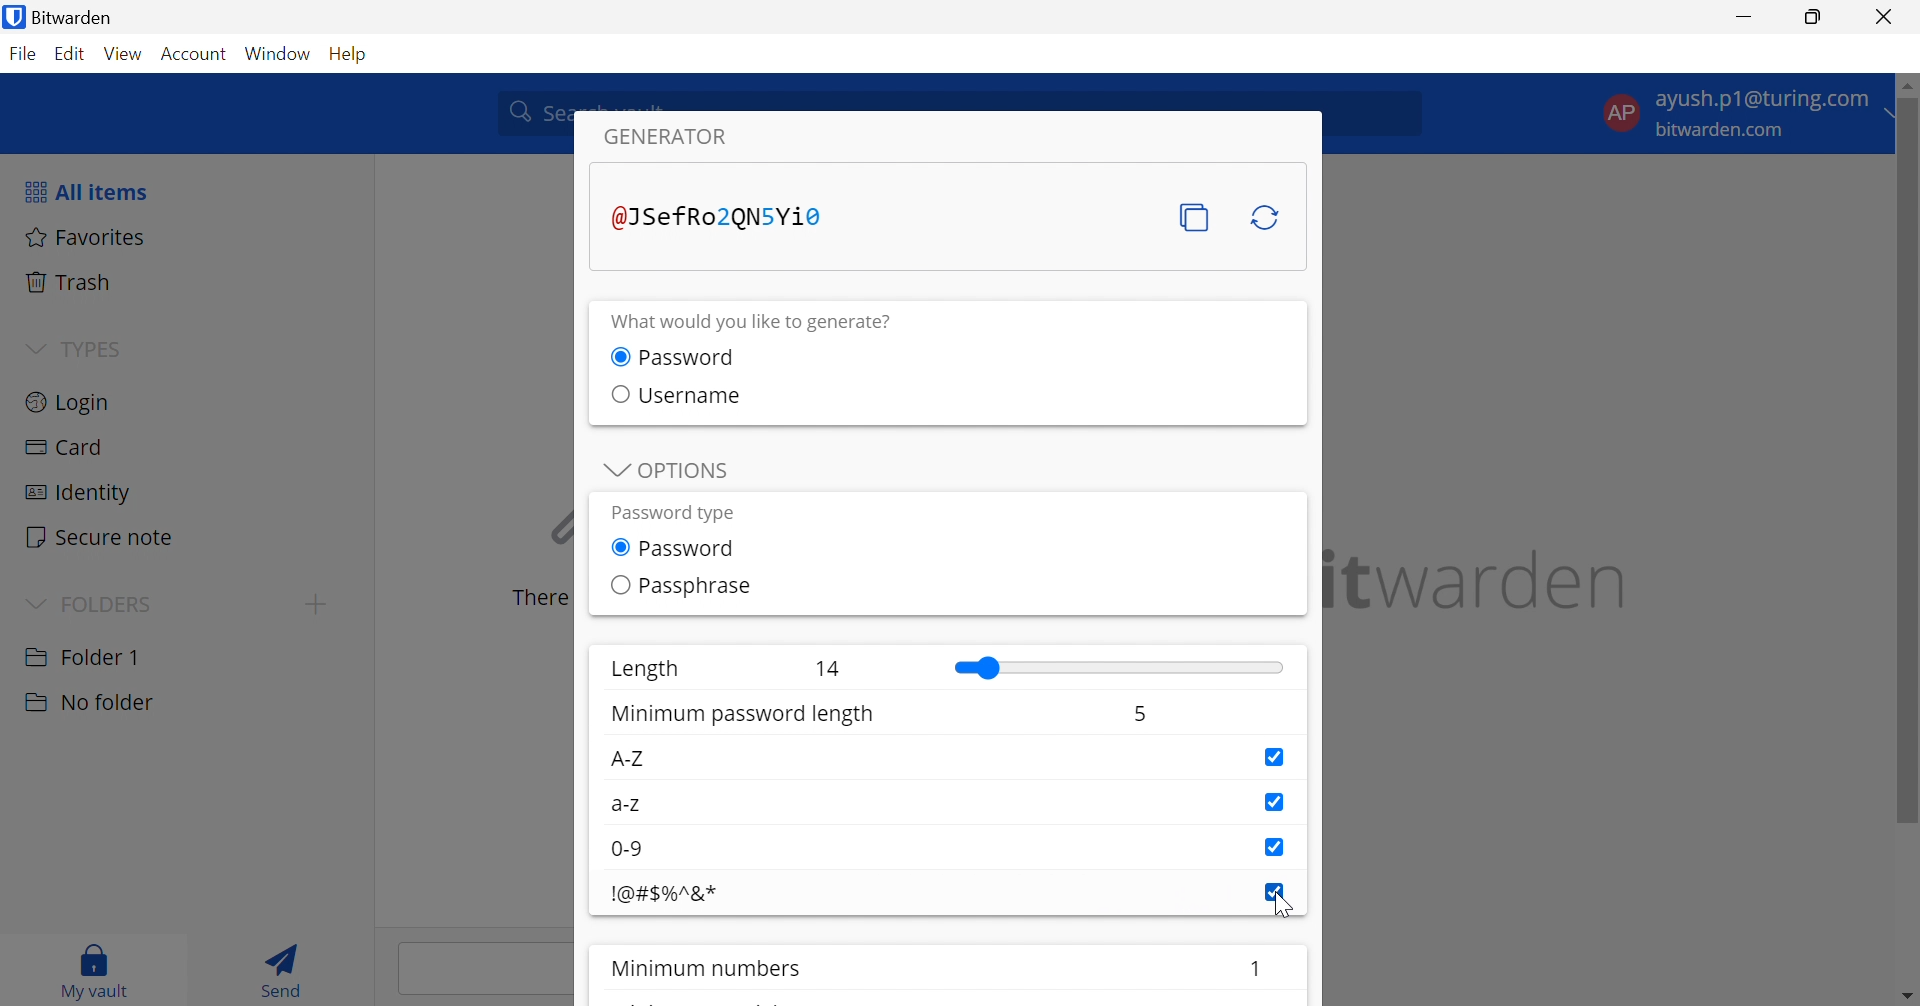 The image size is (1920, 1006). What do you see at coordinates (89, 705) in the screenshot?
I see `No folder` at bounding box center [89, 705].